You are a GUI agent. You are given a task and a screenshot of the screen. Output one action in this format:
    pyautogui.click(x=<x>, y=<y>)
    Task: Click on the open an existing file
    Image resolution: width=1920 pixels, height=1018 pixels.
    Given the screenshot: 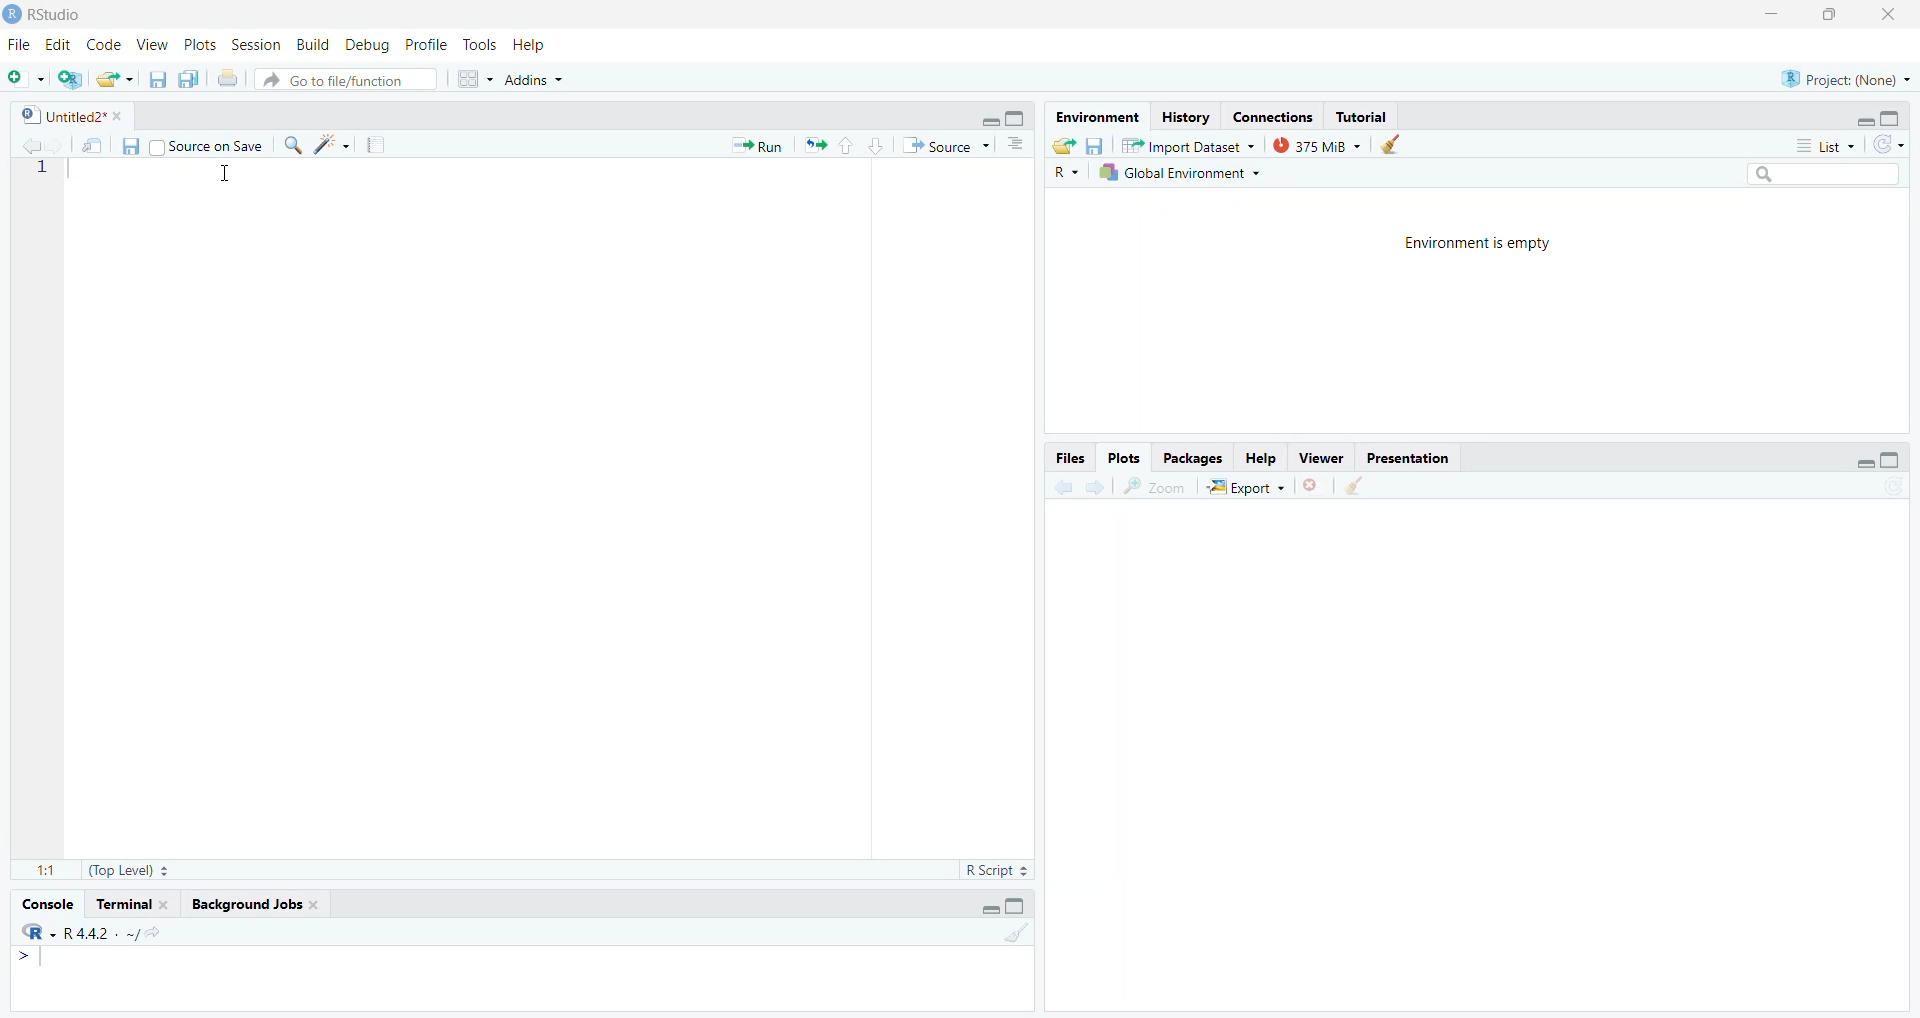 What is the action you would take?
    pyautogui.click(x=115, y=78)
    